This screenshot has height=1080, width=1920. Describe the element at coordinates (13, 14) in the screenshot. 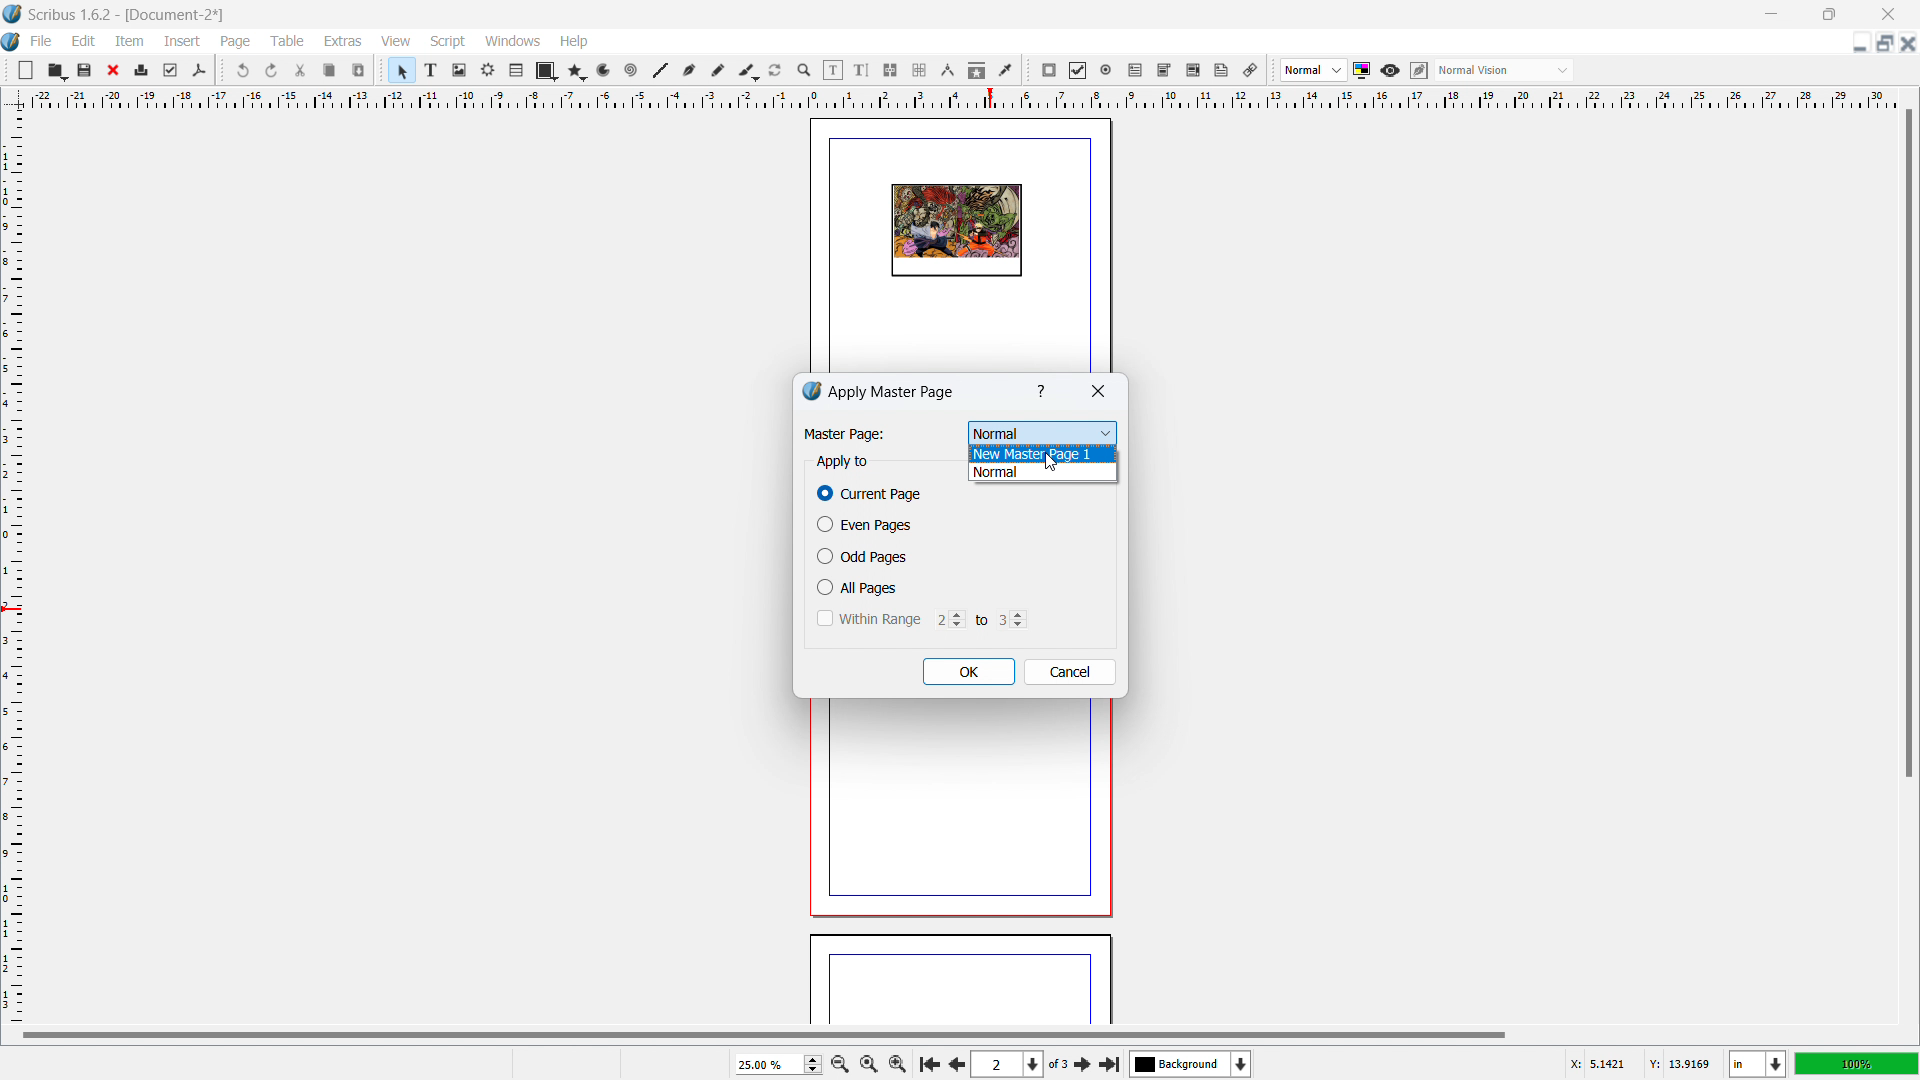

I see `logo` at that location.